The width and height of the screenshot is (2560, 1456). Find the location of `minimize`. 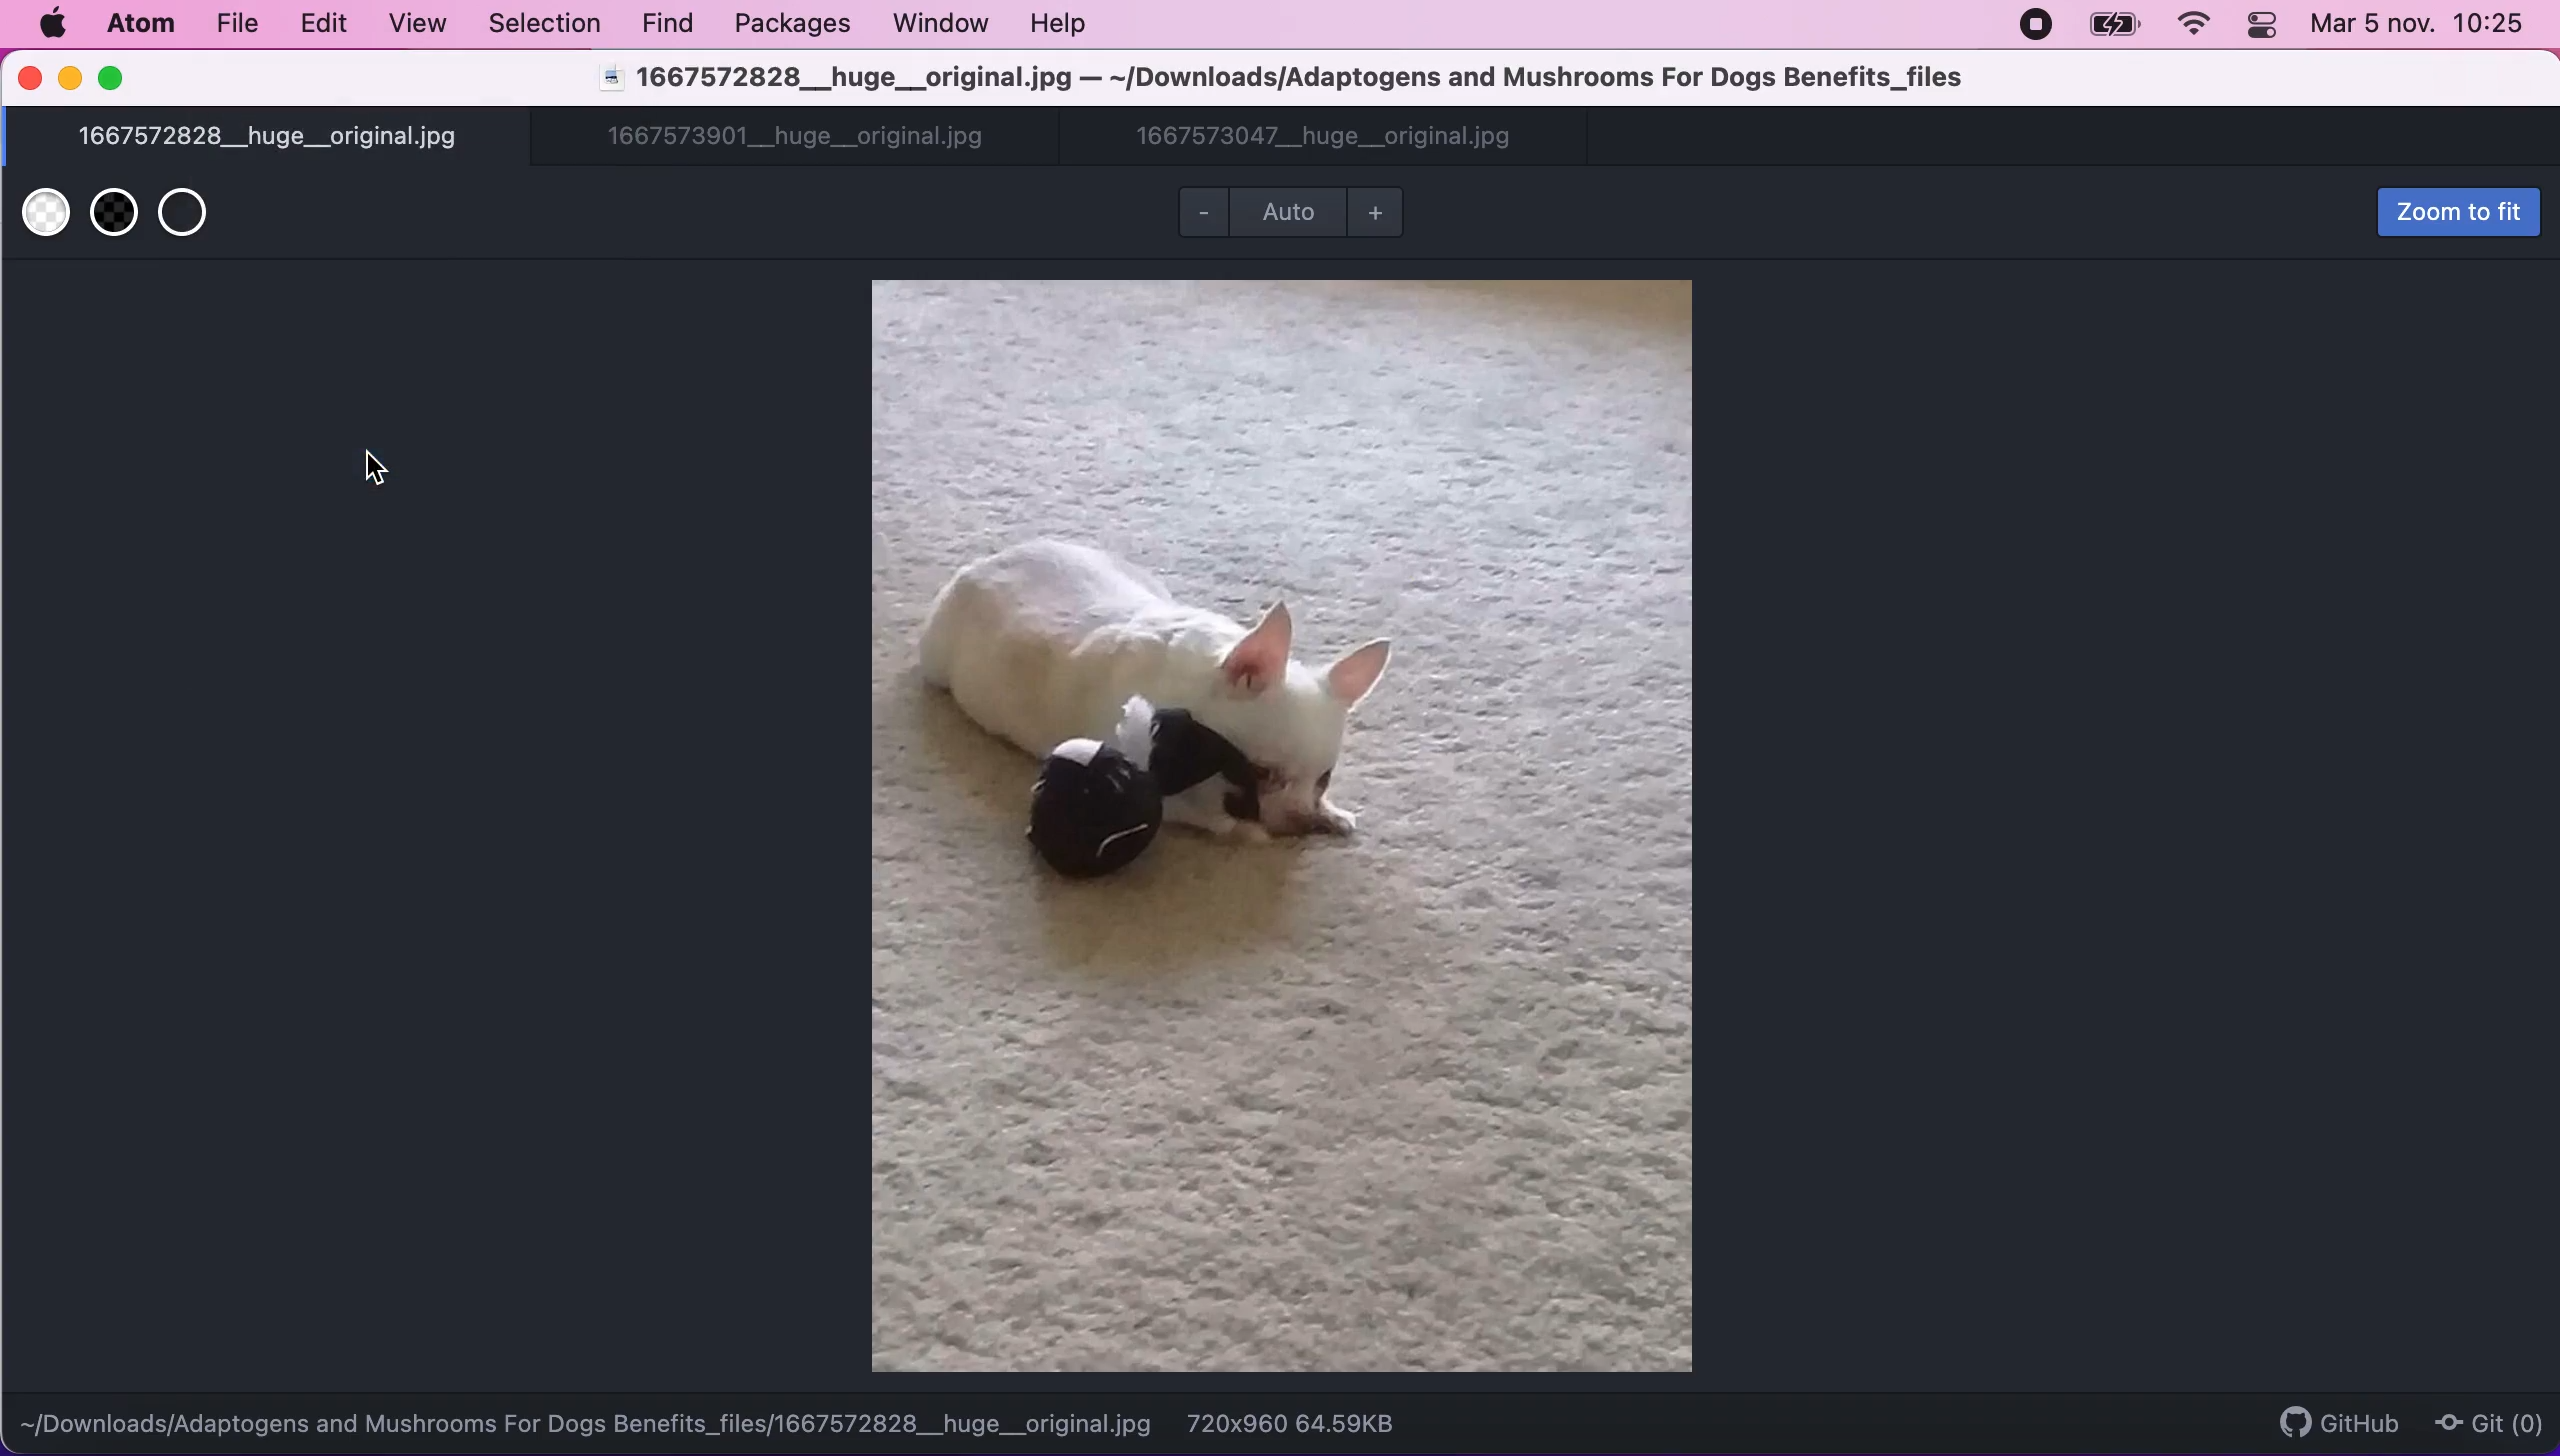

minimize is located at coordinates (70, 80).